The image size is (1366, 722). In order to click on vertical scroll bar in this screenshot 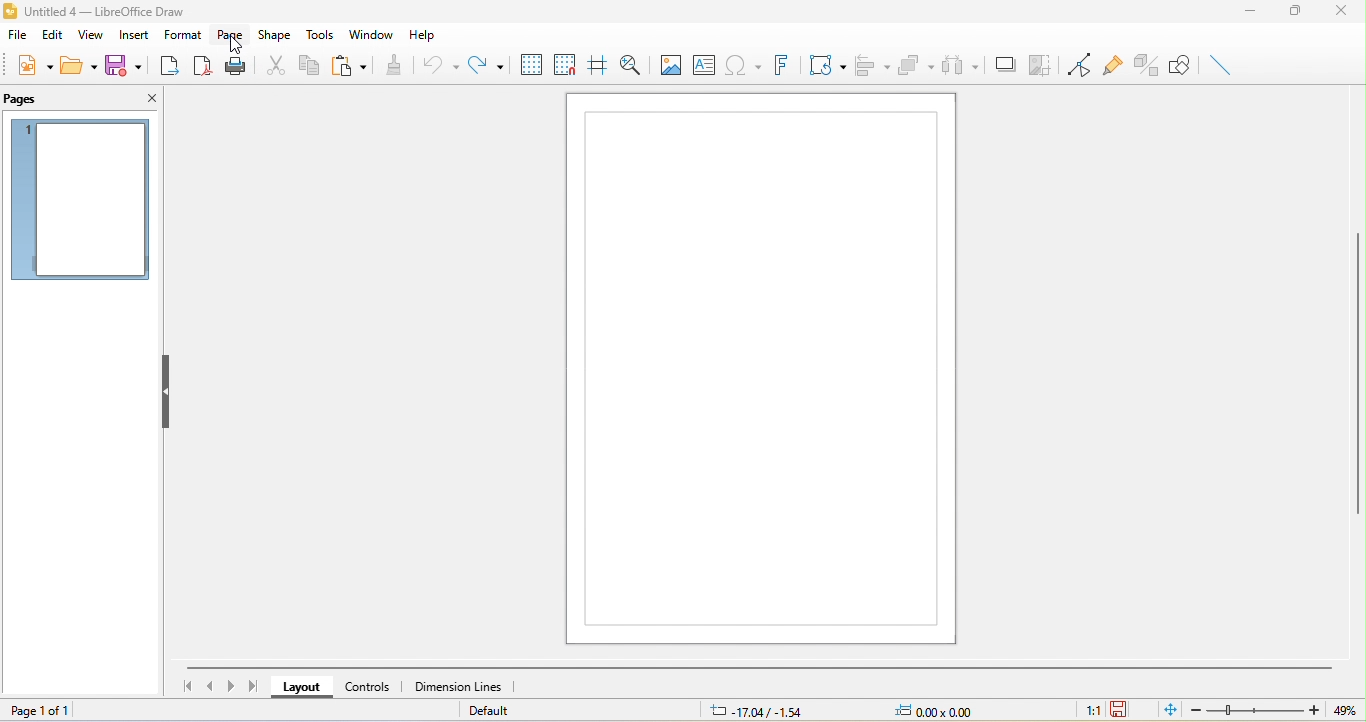, I will do `click(1357, 378)`.